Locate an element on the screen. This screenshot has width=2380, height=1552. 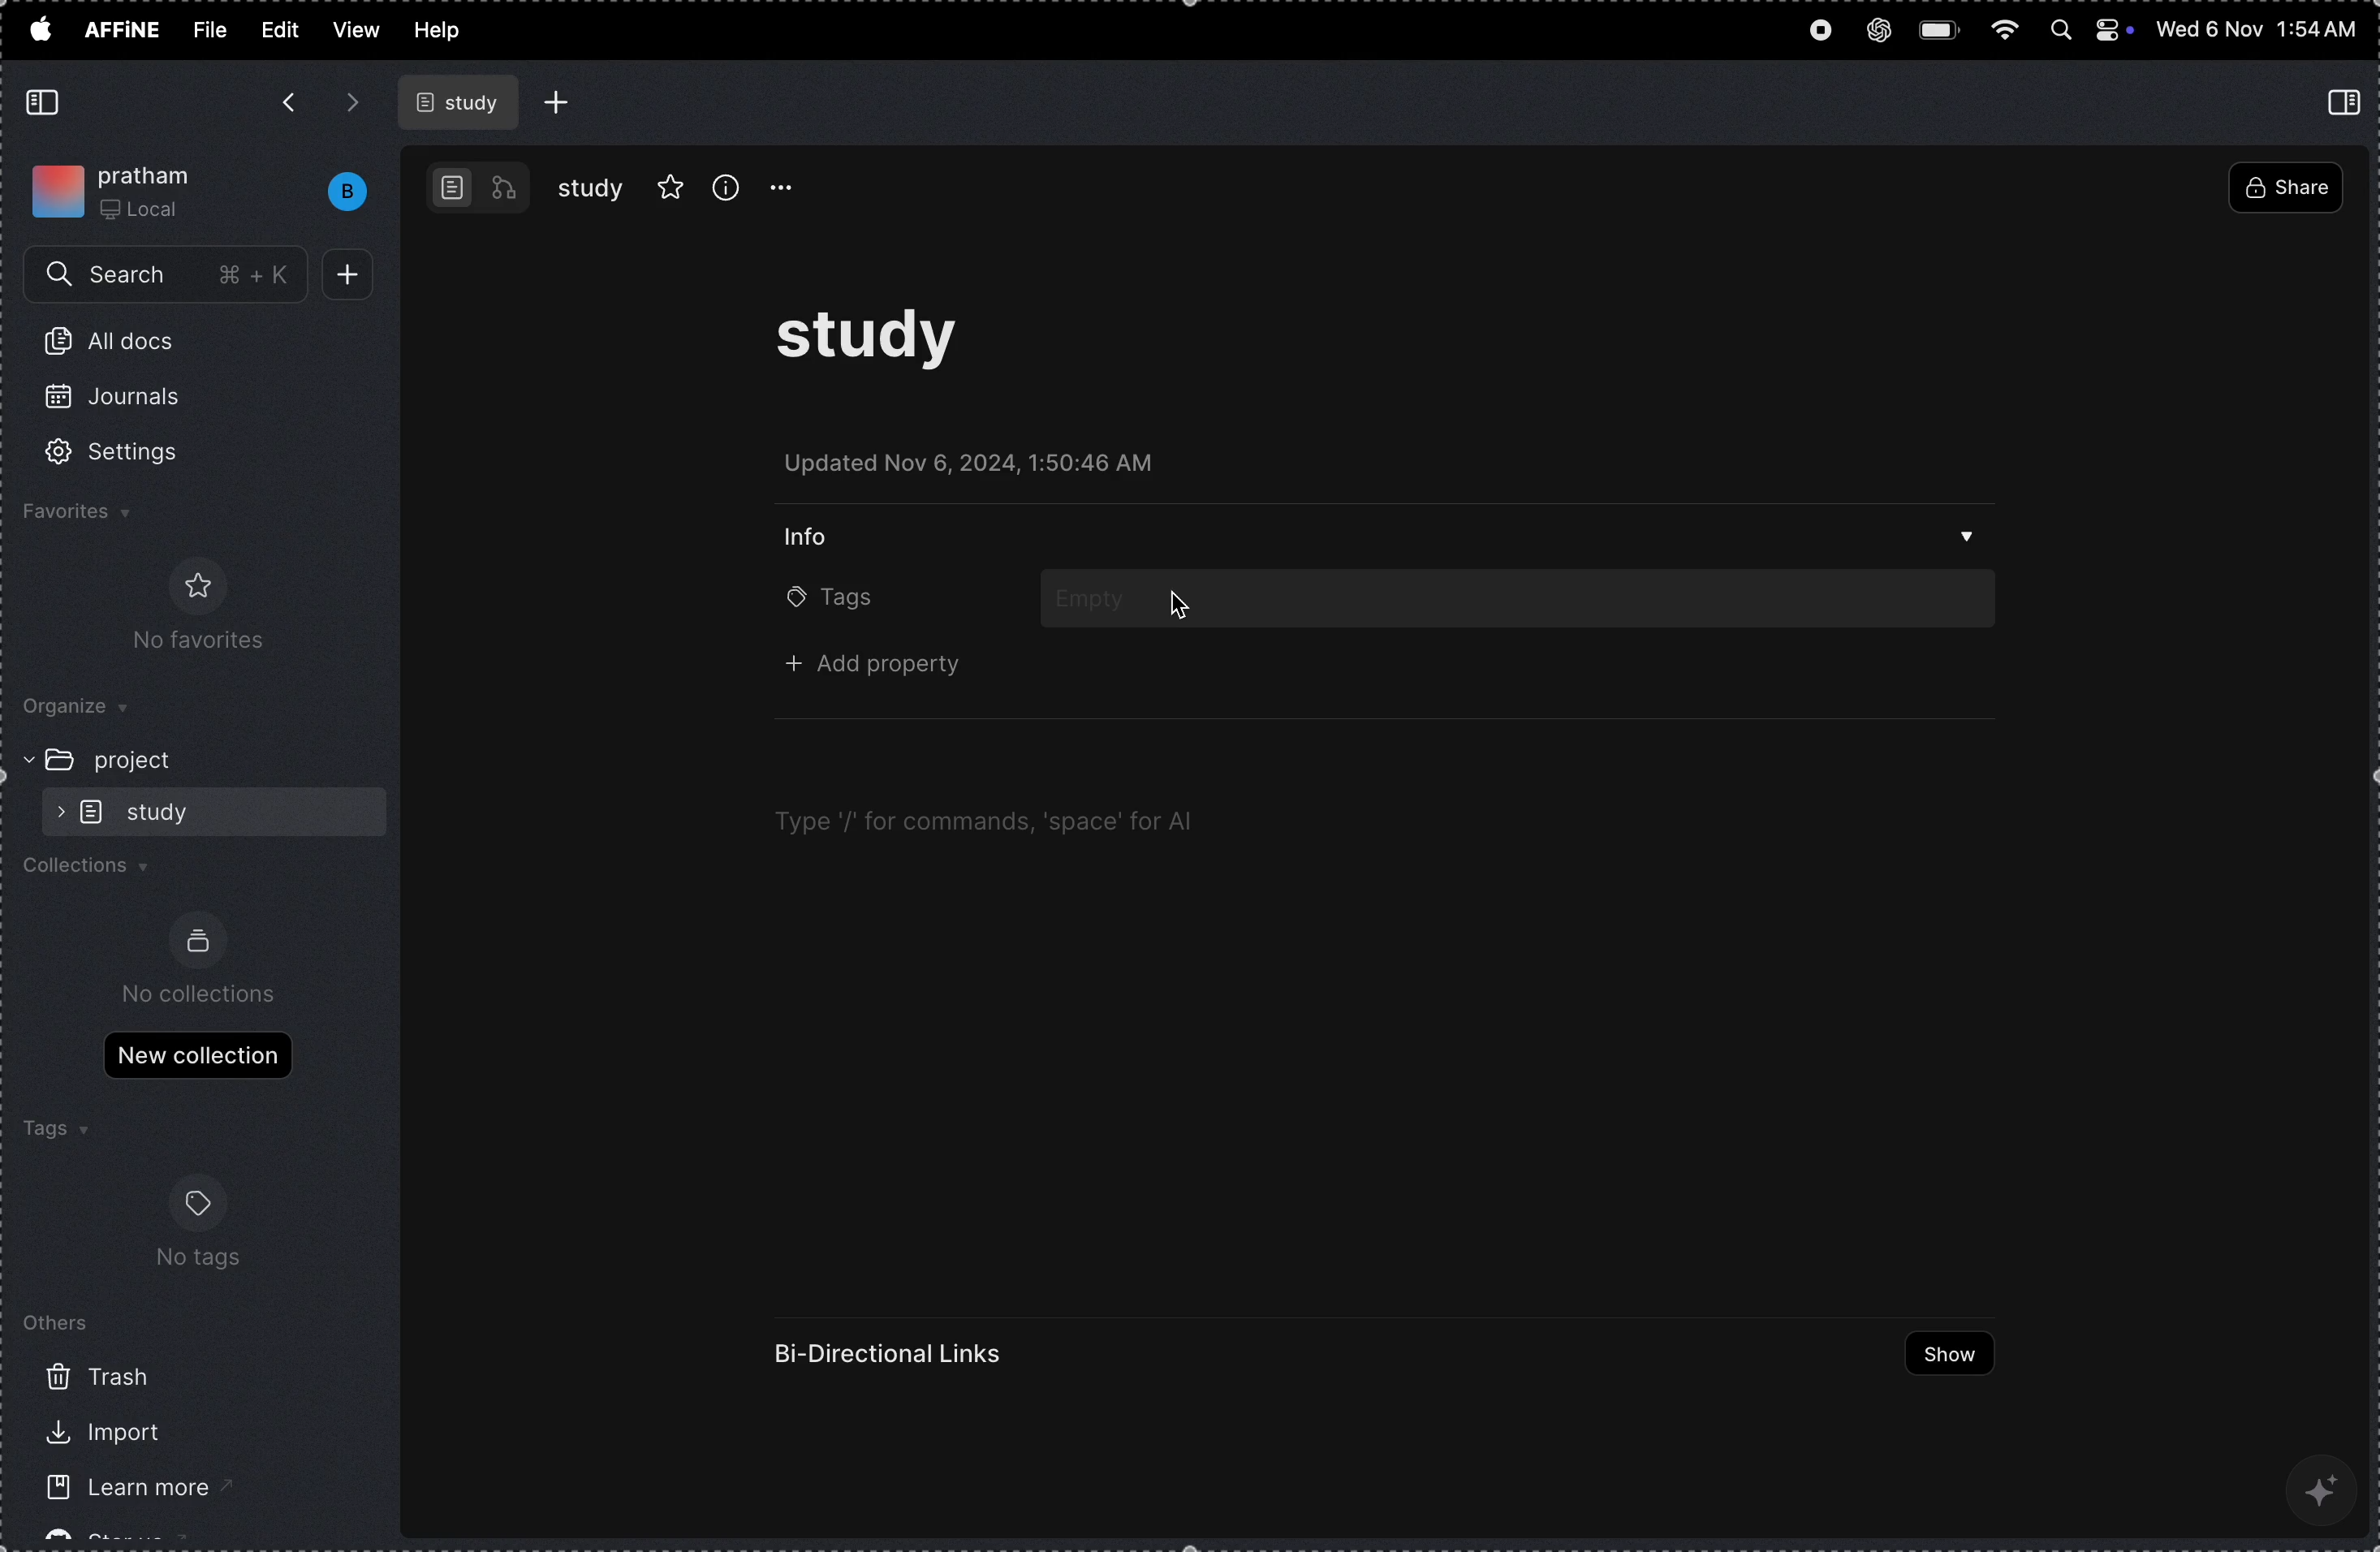
all docs is located at coordinates (120, 345).